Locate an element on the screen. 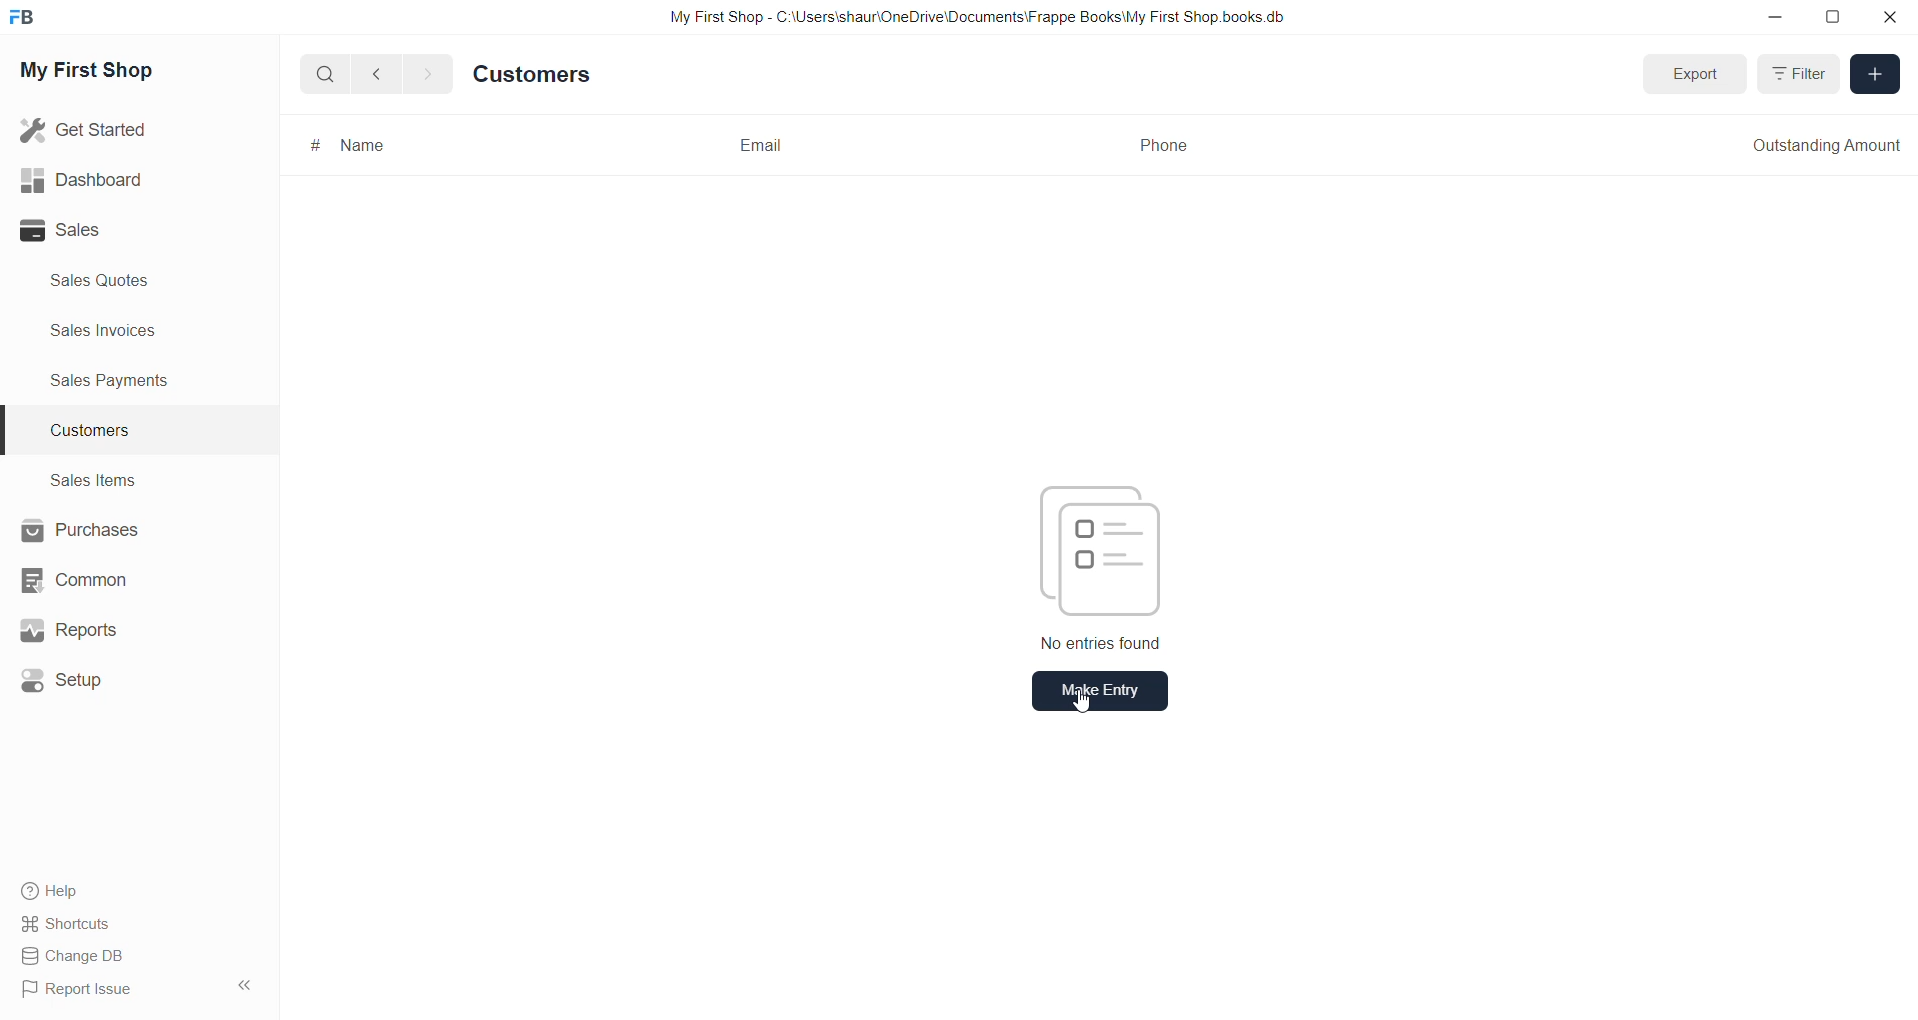 The width and height of the screenshot is (1918, 1020). Reports is located at coordinates (68, 630).